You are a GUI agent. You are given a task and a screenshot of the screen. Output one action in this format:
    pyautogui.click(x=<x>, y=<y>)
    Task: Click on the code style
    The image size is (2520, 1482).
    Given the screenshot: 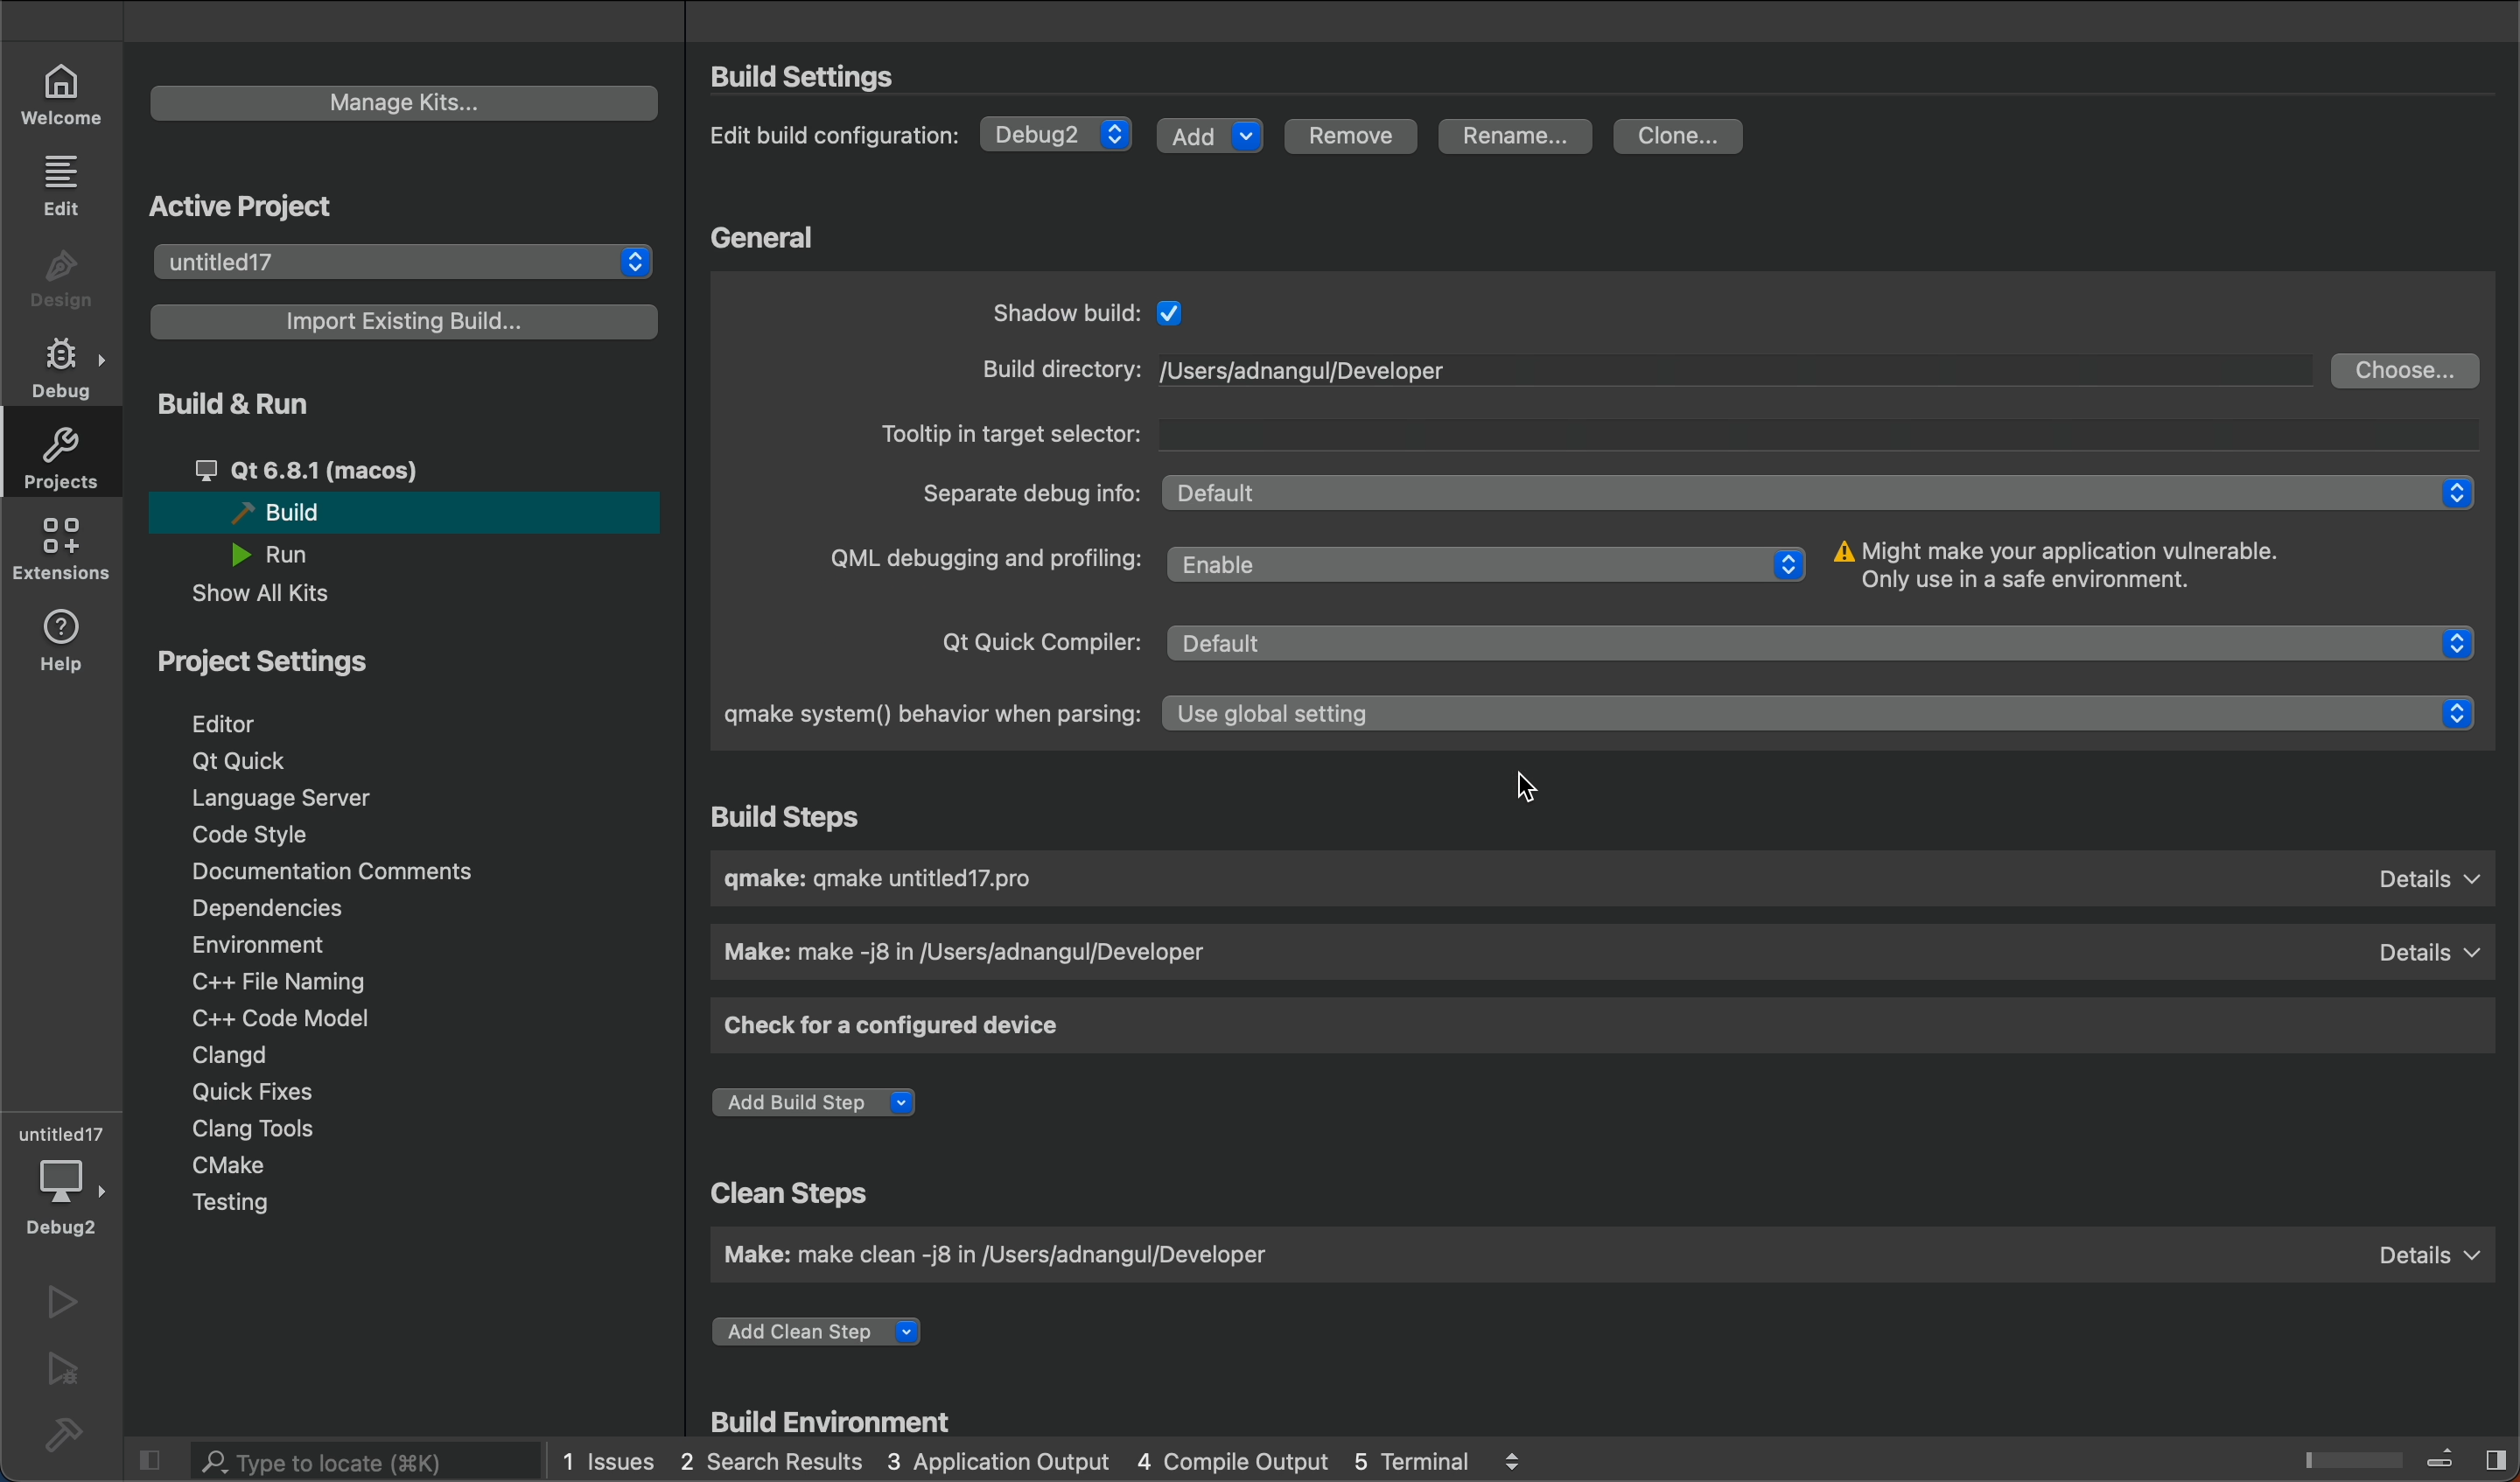 What is the action you would take?
    pyautogui.click(x=267, y=838)
    